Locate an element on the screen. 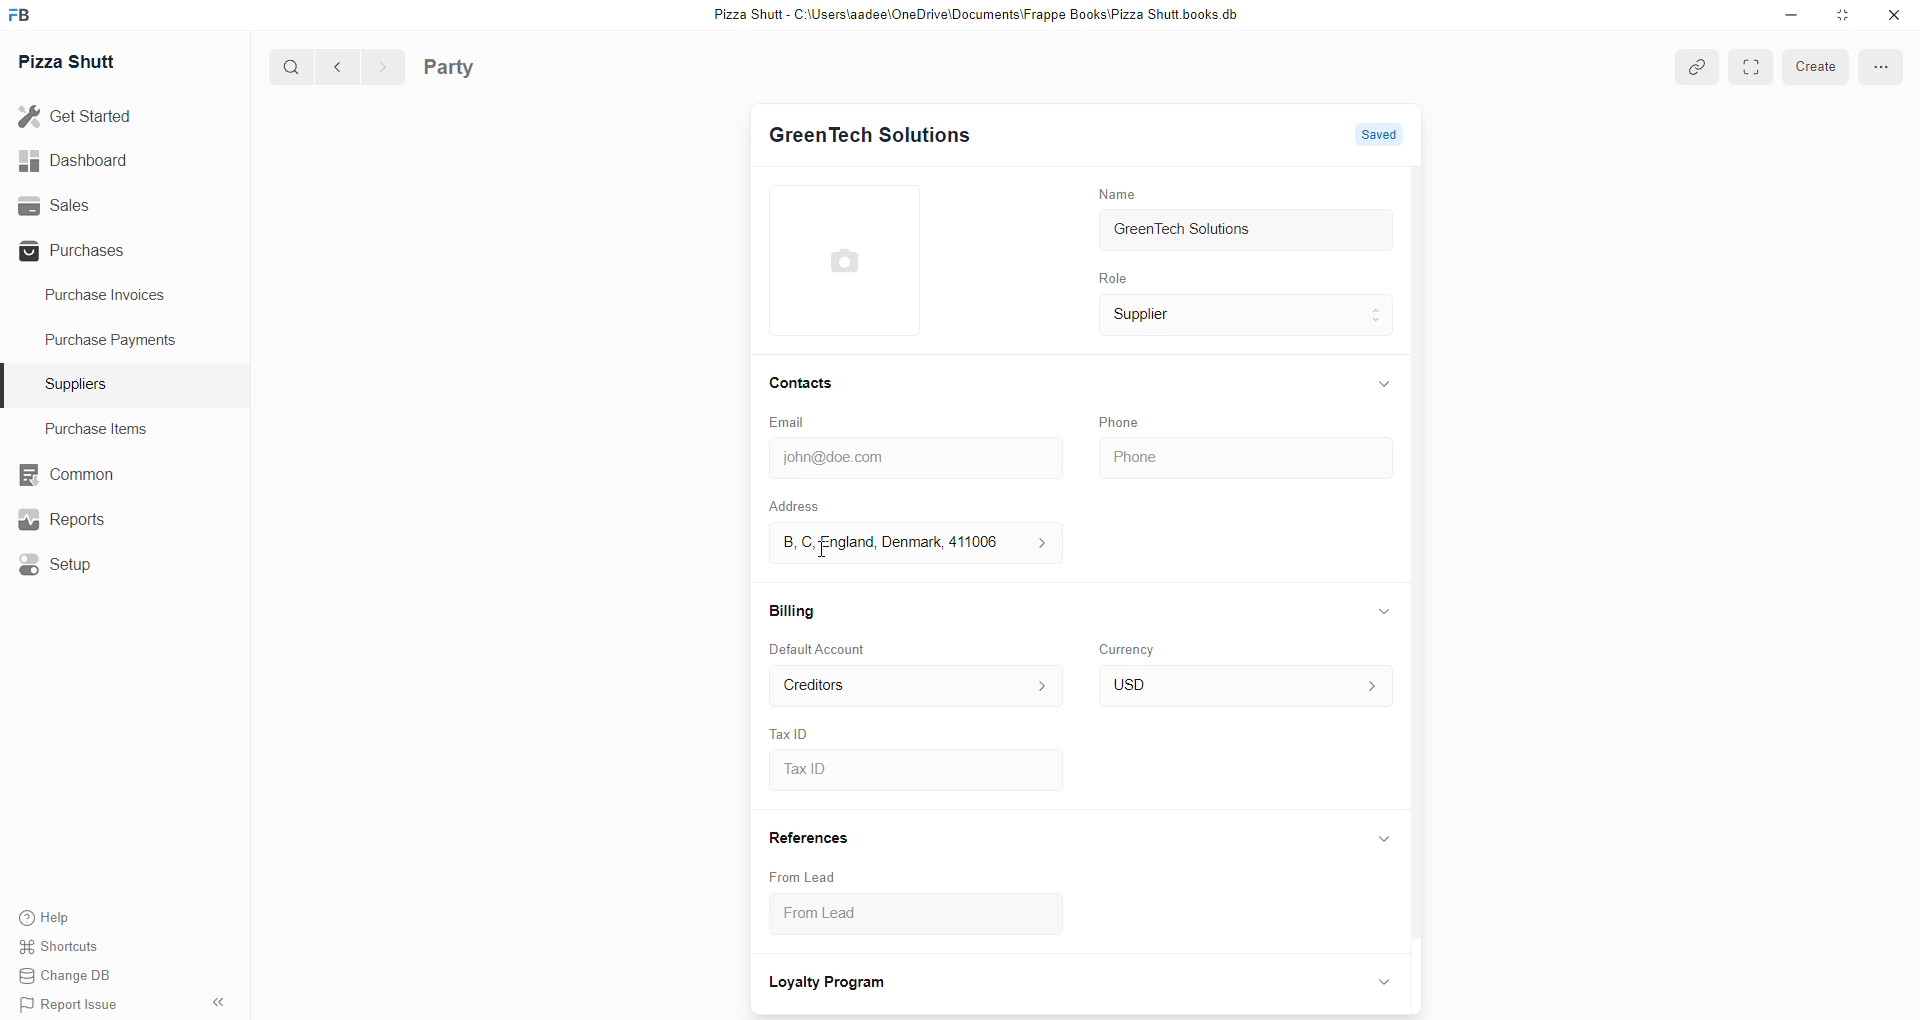 This screenshot has height=1020, width=1920. Supplier is located at coordinates (1247, 318).